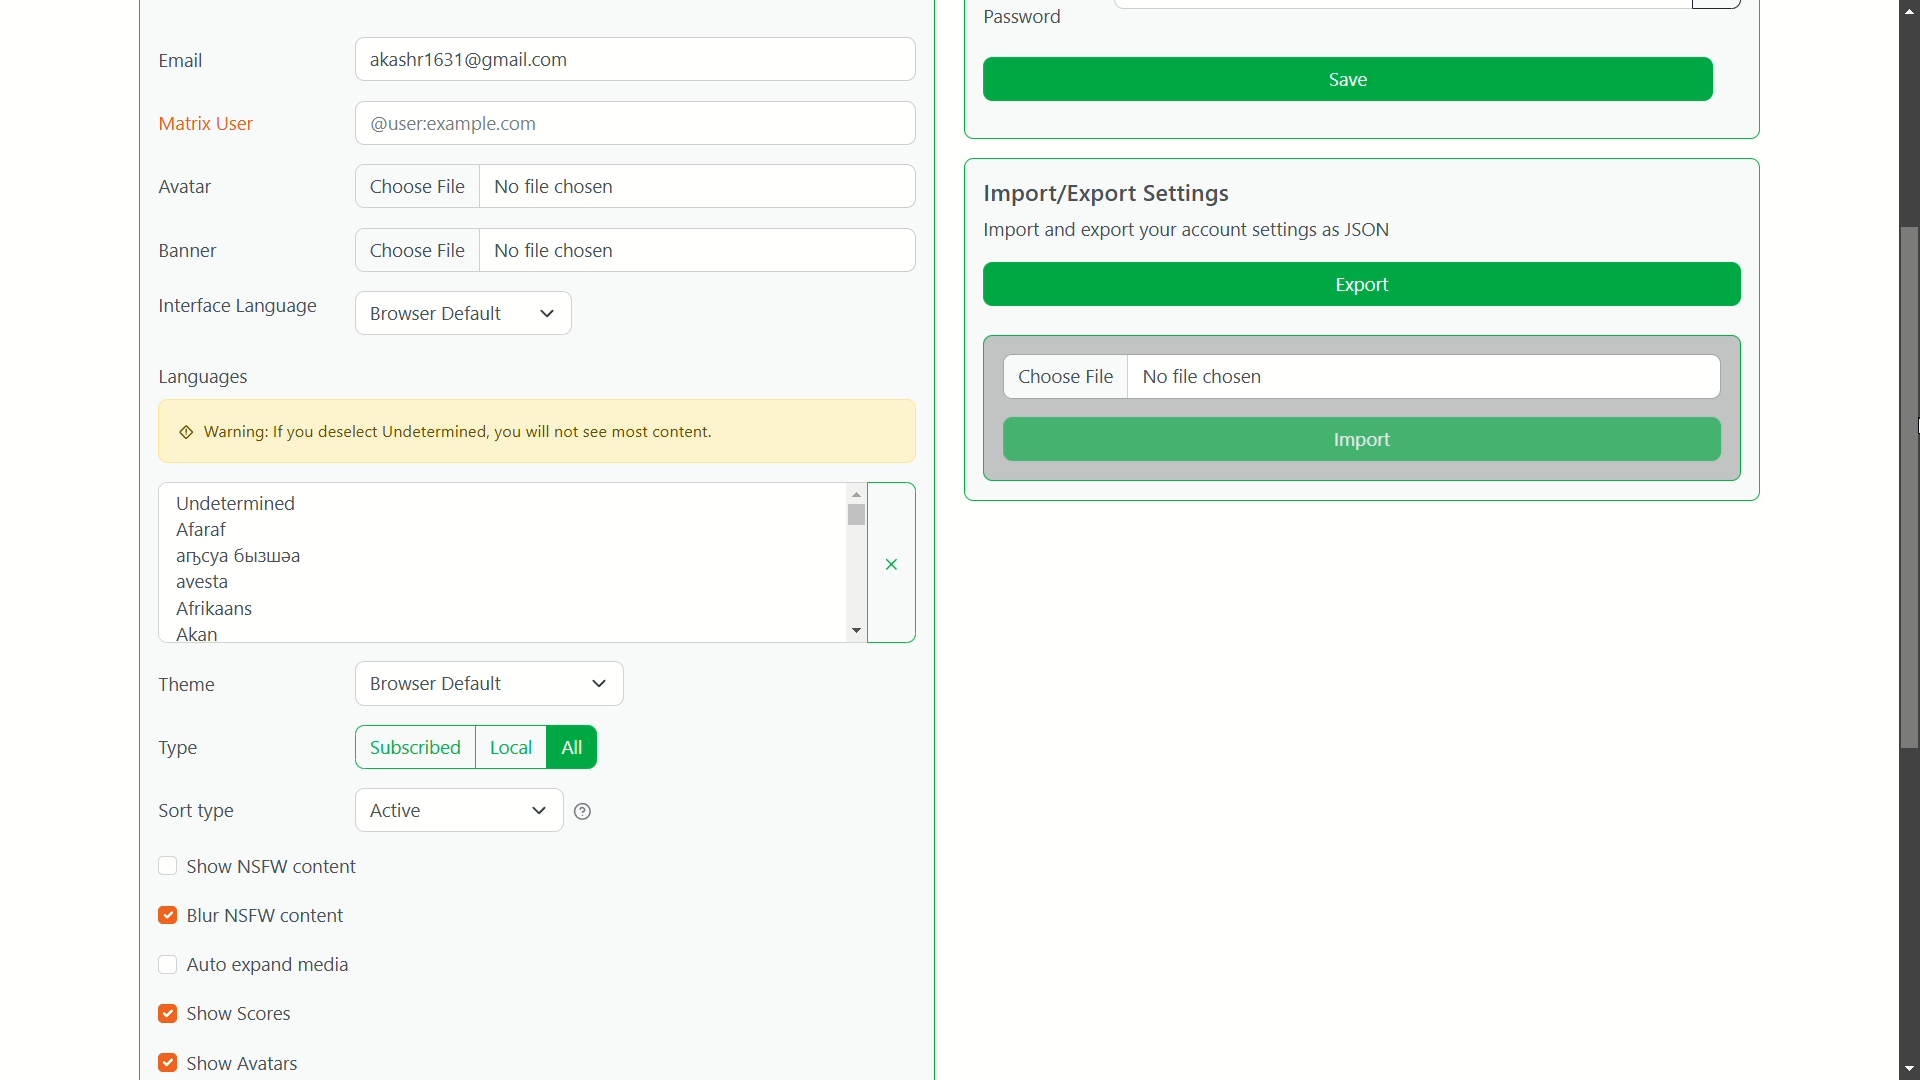 The image size is (1920, 1080). Describe the element at coordinates (200, 530) in the screenshot. I see `afaraf` at that location.